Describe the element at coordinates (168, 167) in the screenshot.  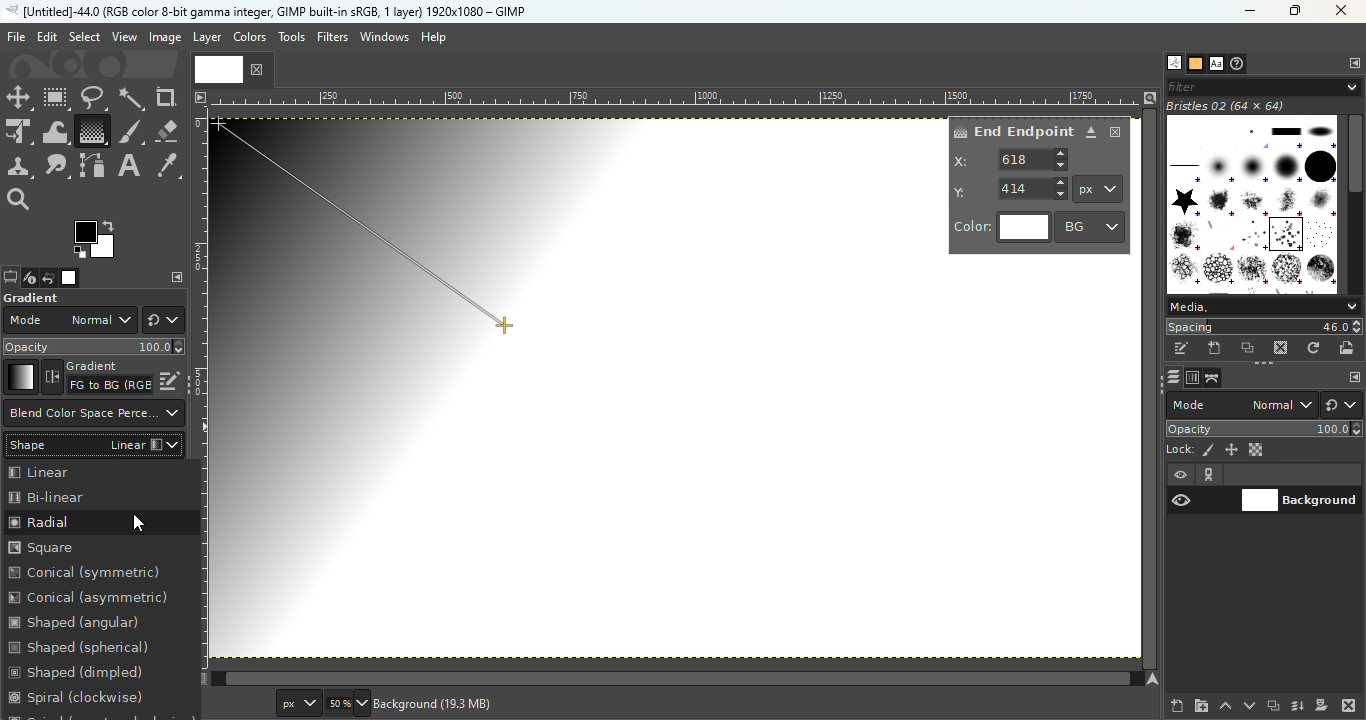
I see `Color picker tool` at that location.